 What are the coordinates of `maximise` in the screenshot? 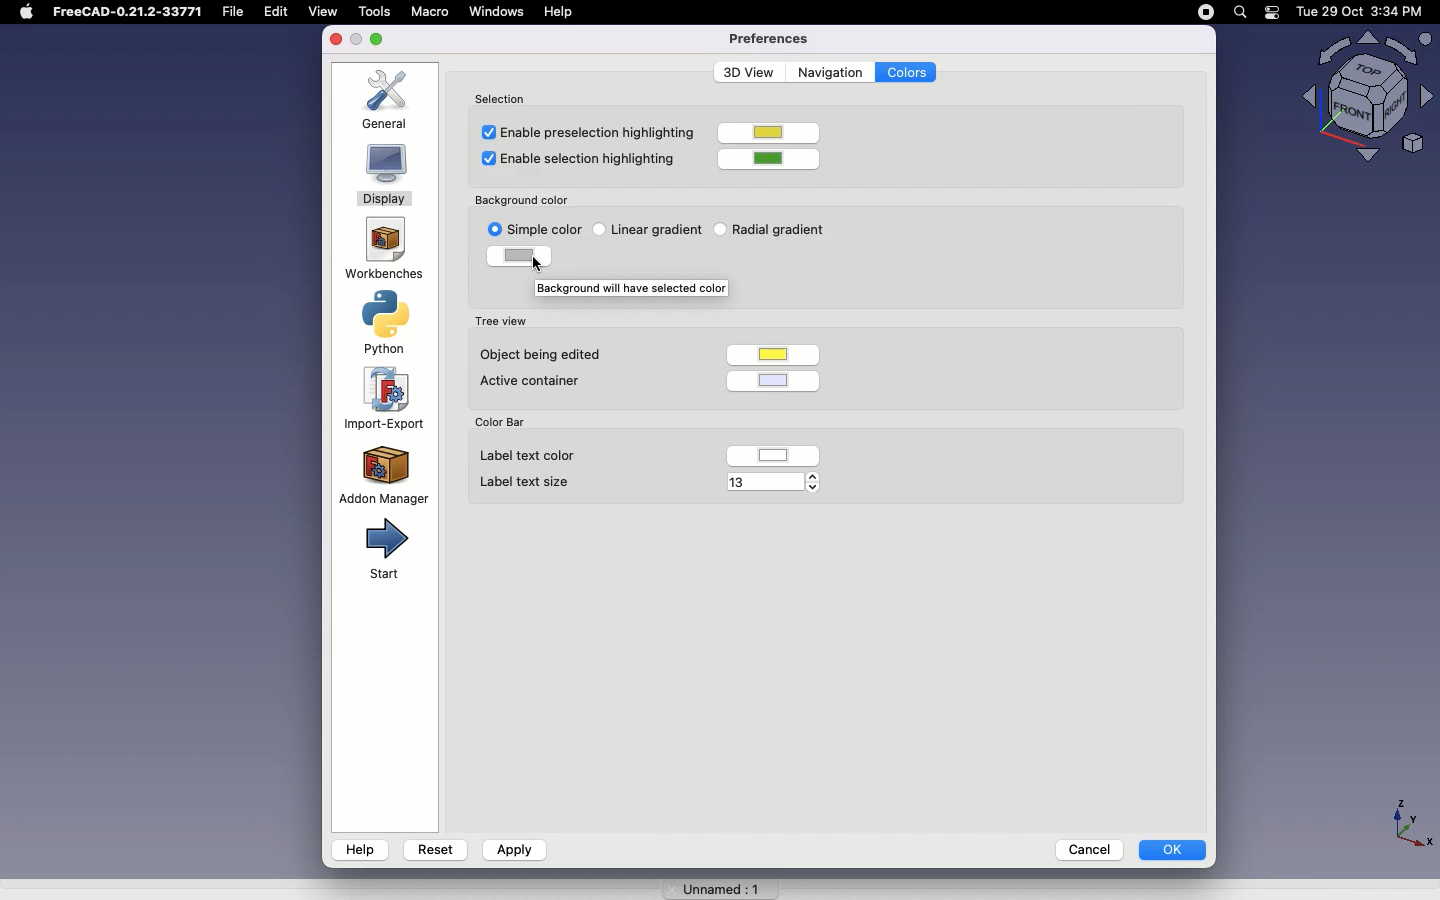 It's located at (380, 39).